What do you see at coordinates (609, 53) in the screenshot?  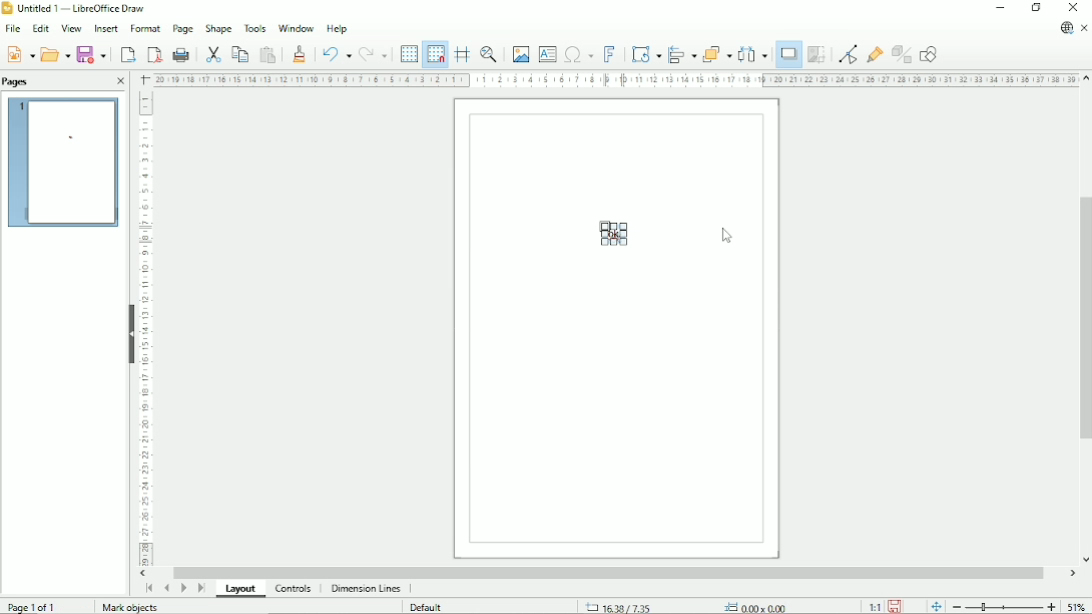 I see `Insert fontwork text` at bounding box center [609, 53].